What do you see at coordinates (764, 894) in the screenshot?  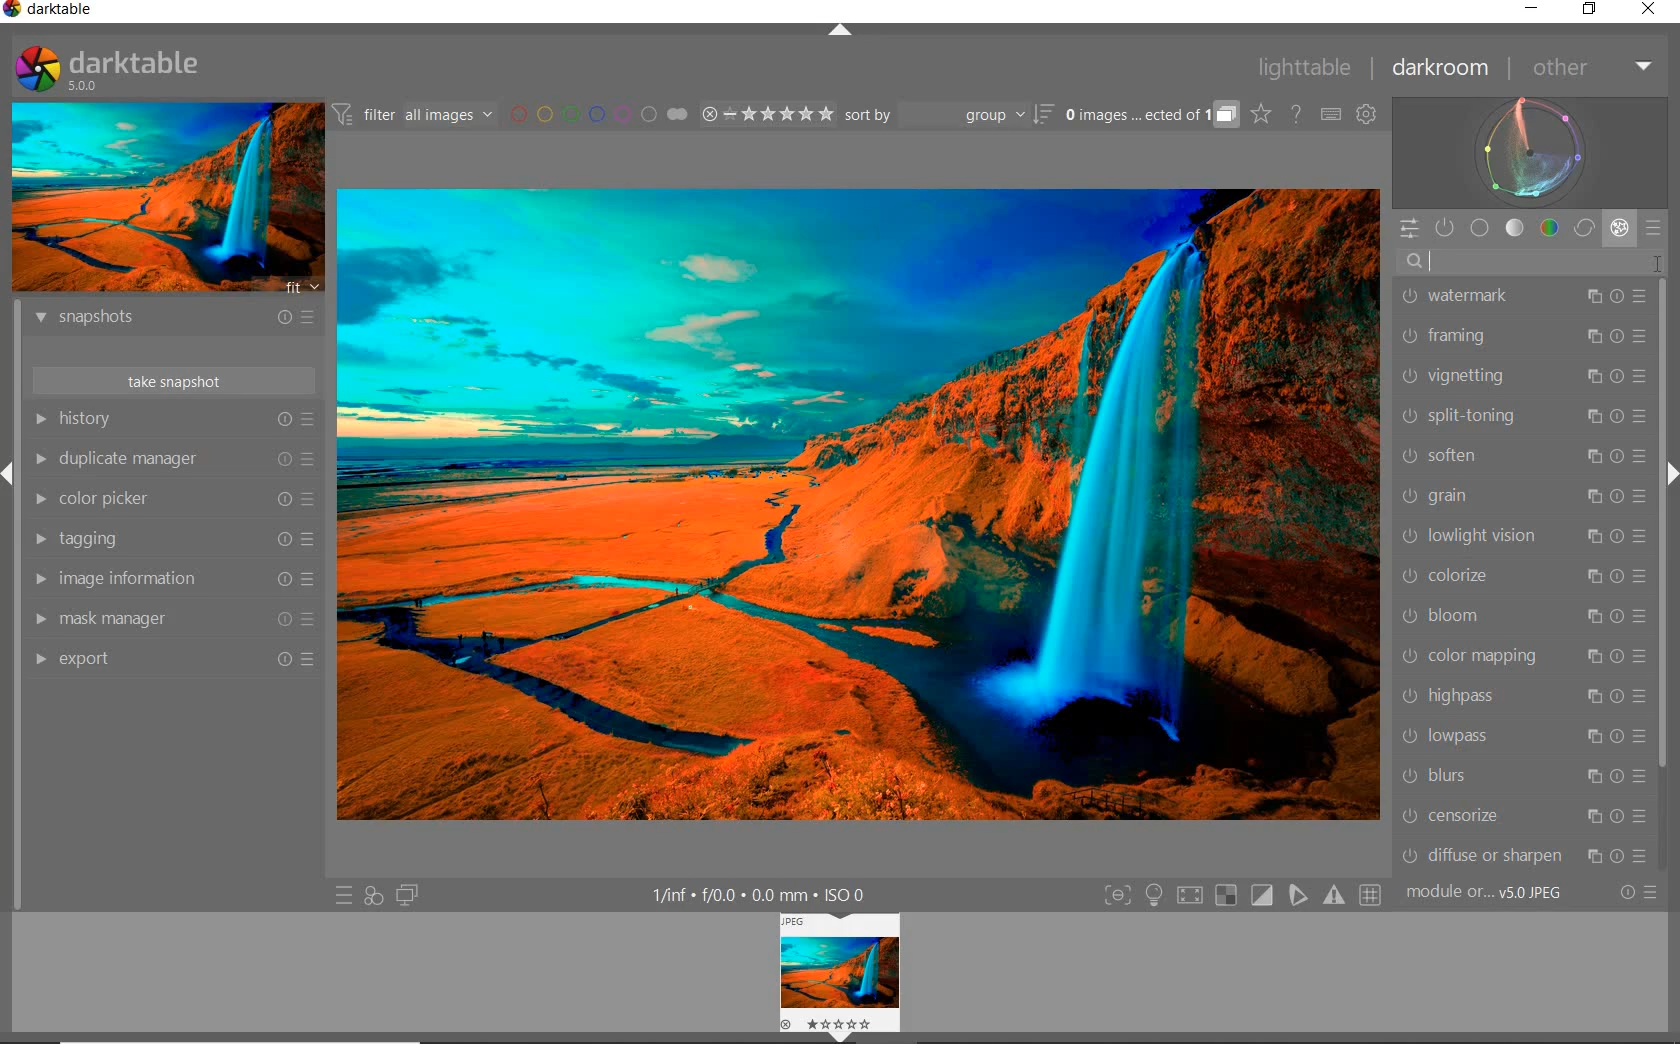 I see `DISPLAYED GUI INFO` at bounding box center [764, 894].